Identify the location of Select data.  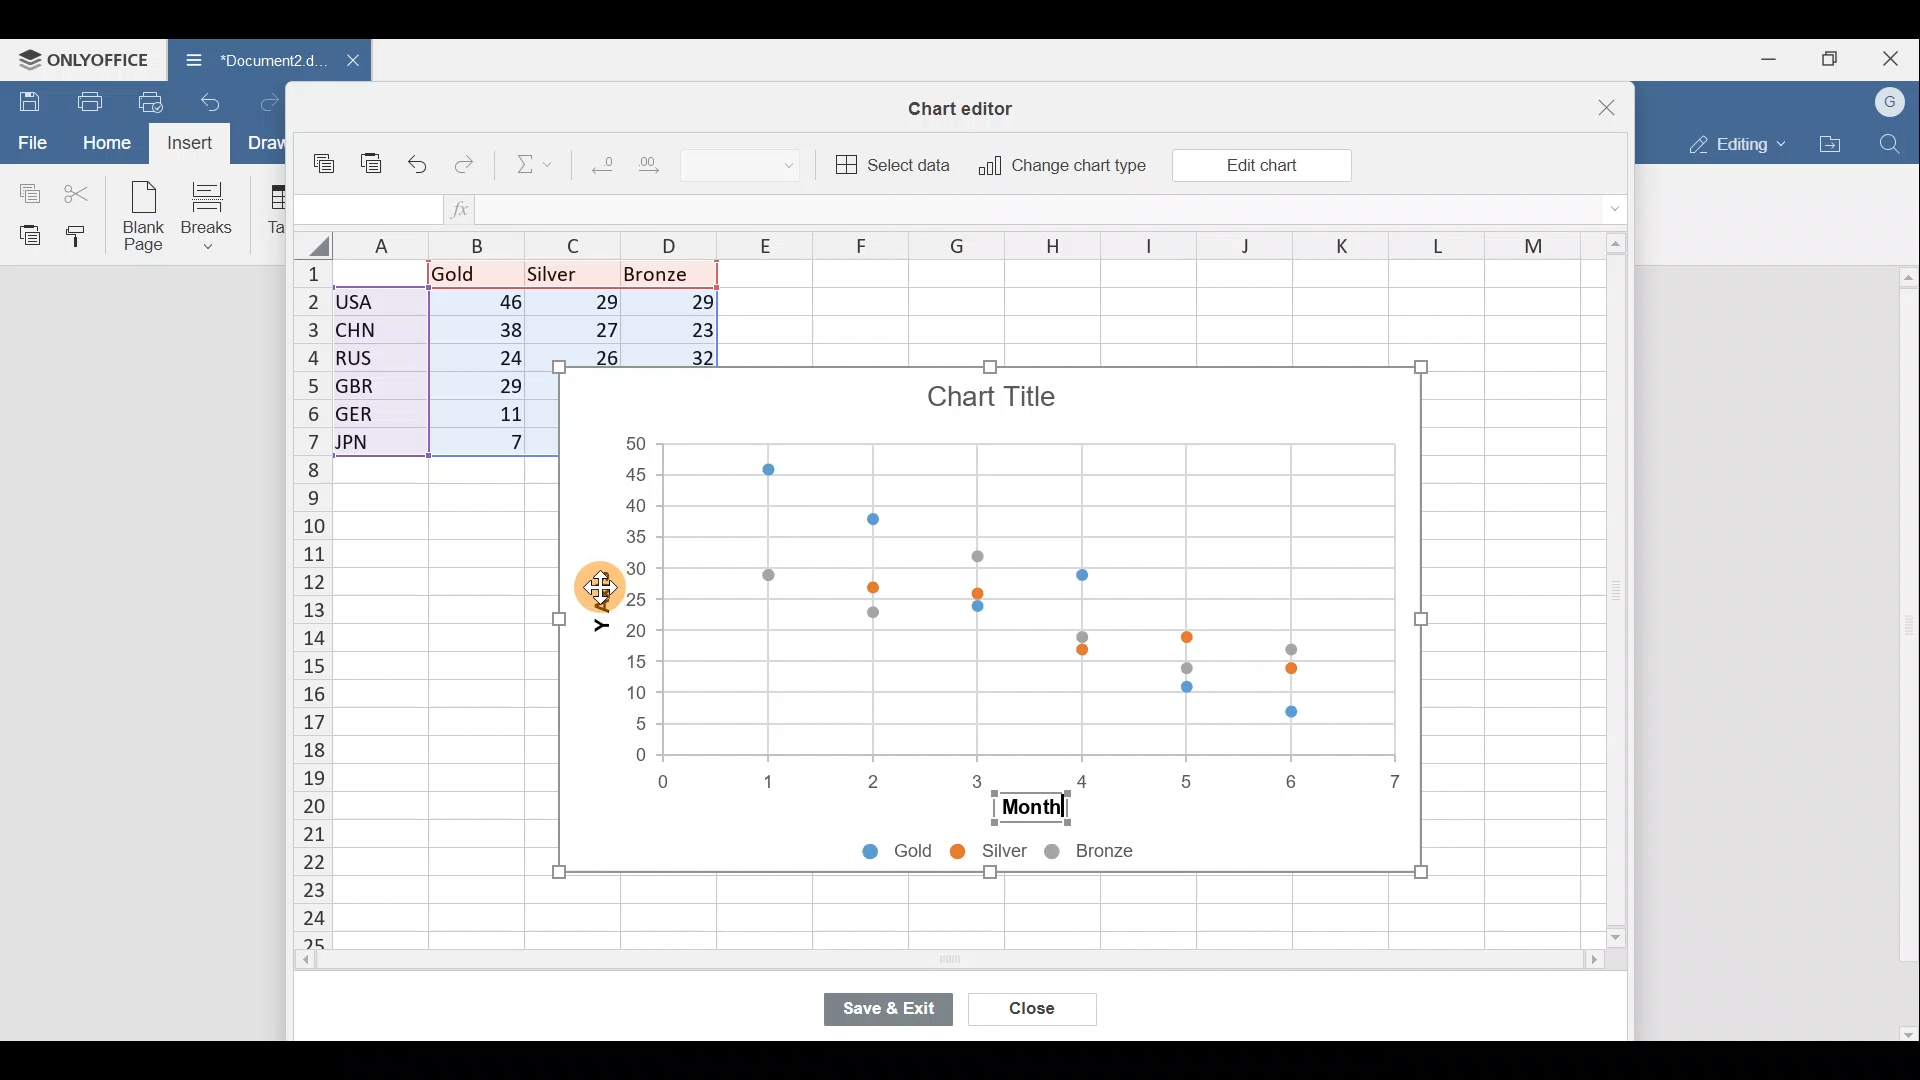
(895, 165).